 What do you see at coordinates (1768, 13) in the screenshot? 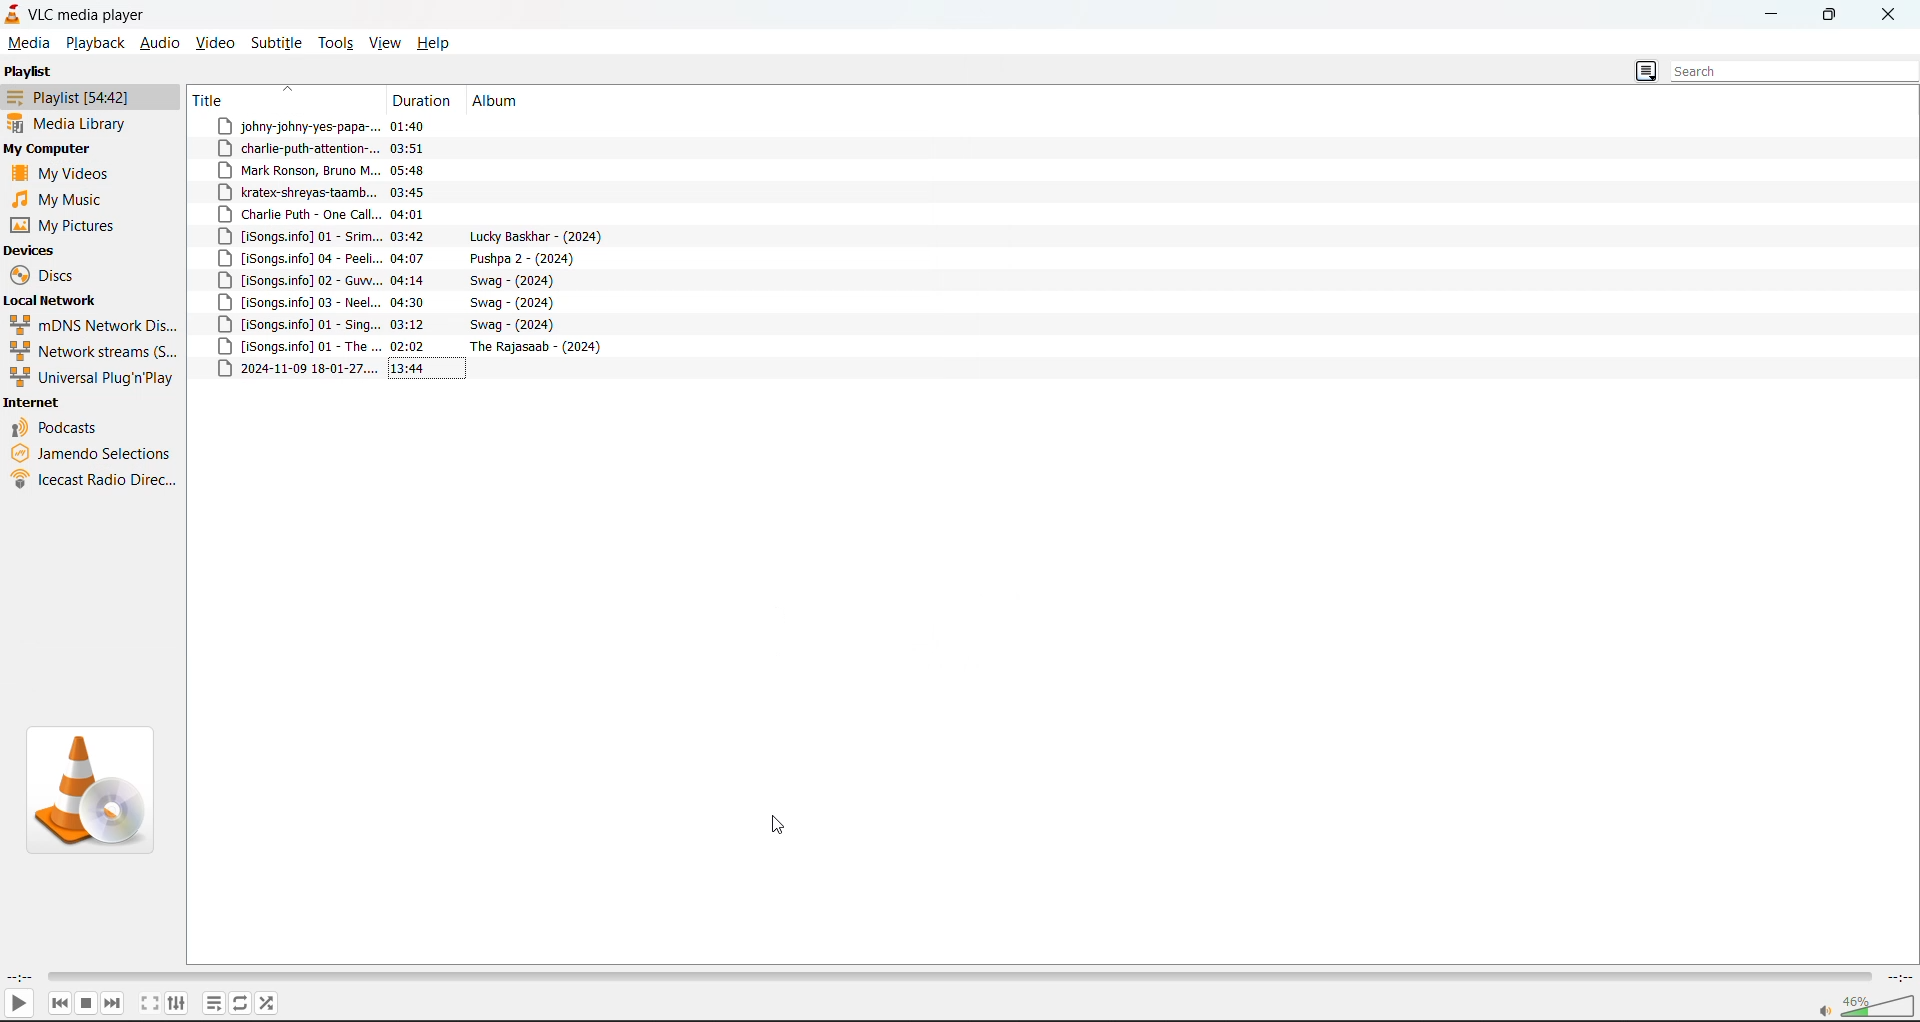
I see `minimize` at bounding box center [1768, 13].